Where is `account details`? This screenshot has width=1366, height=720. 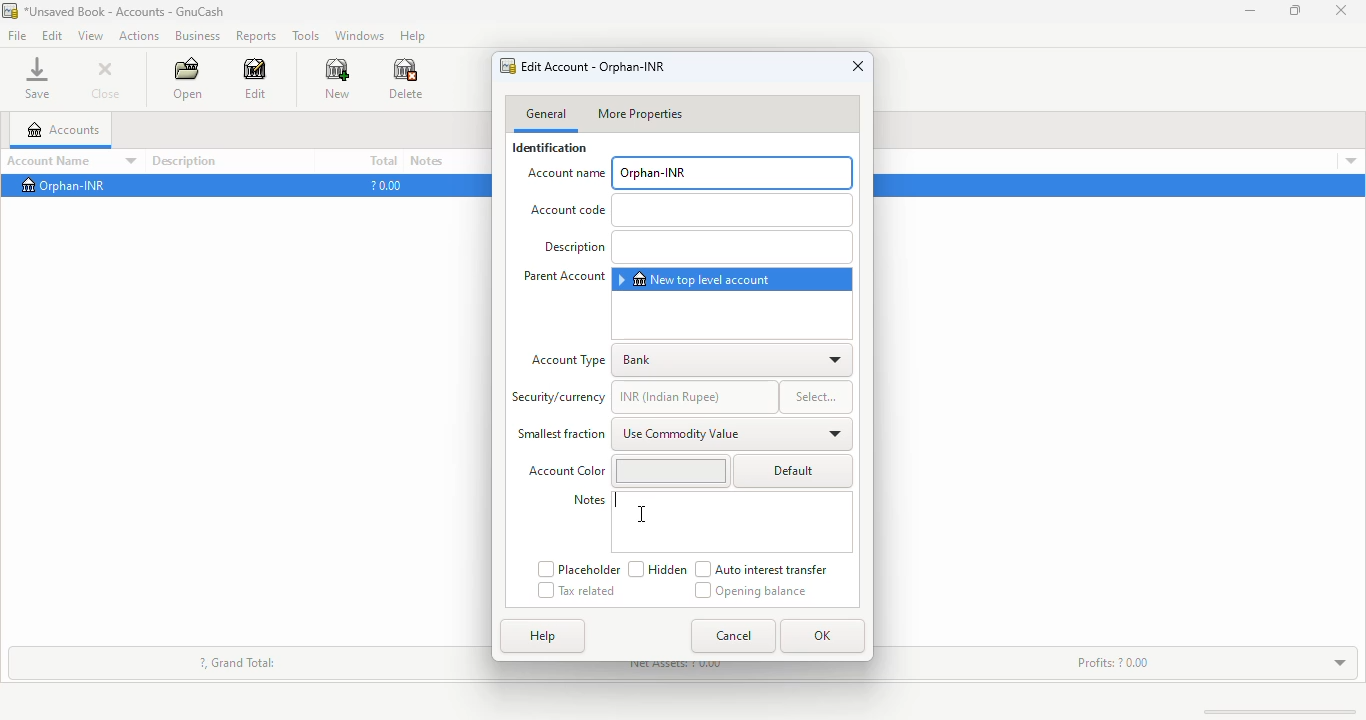 account details is located at coordinates (1351, 162).